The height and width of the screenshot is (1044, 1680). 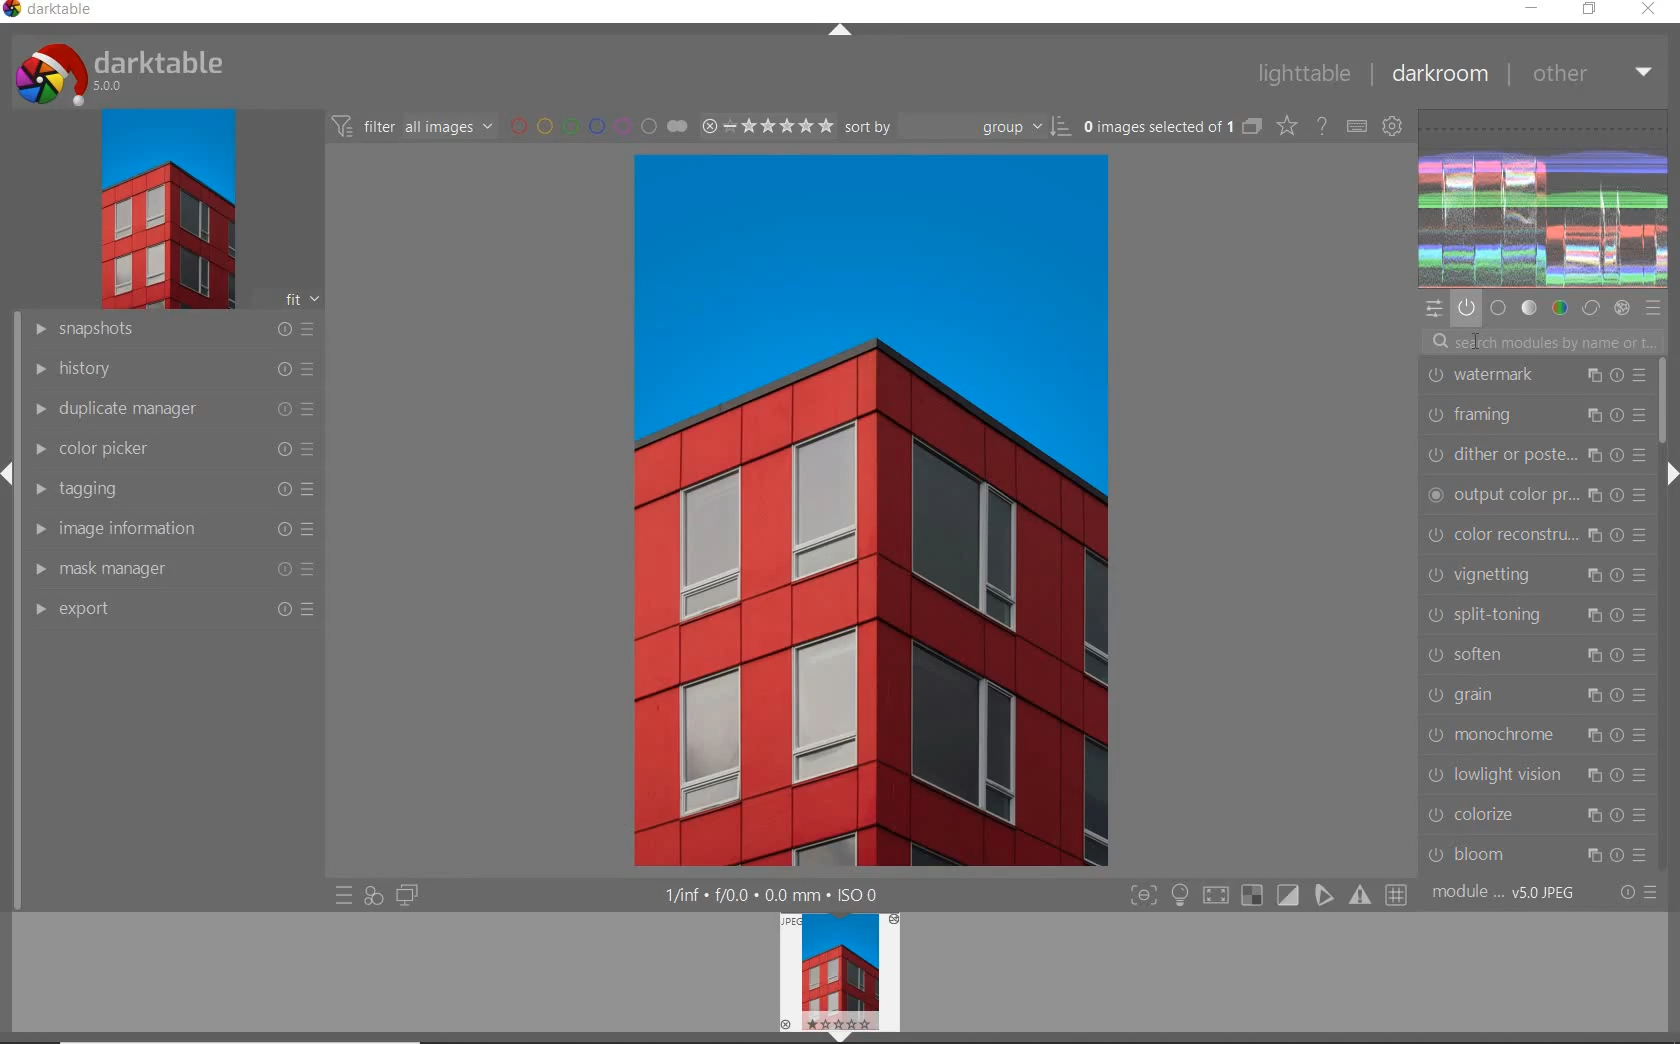 What do you see at coordinates (1309, 73) in the screenshot?
I see `lighttable` at bounding box center [1309, 73].